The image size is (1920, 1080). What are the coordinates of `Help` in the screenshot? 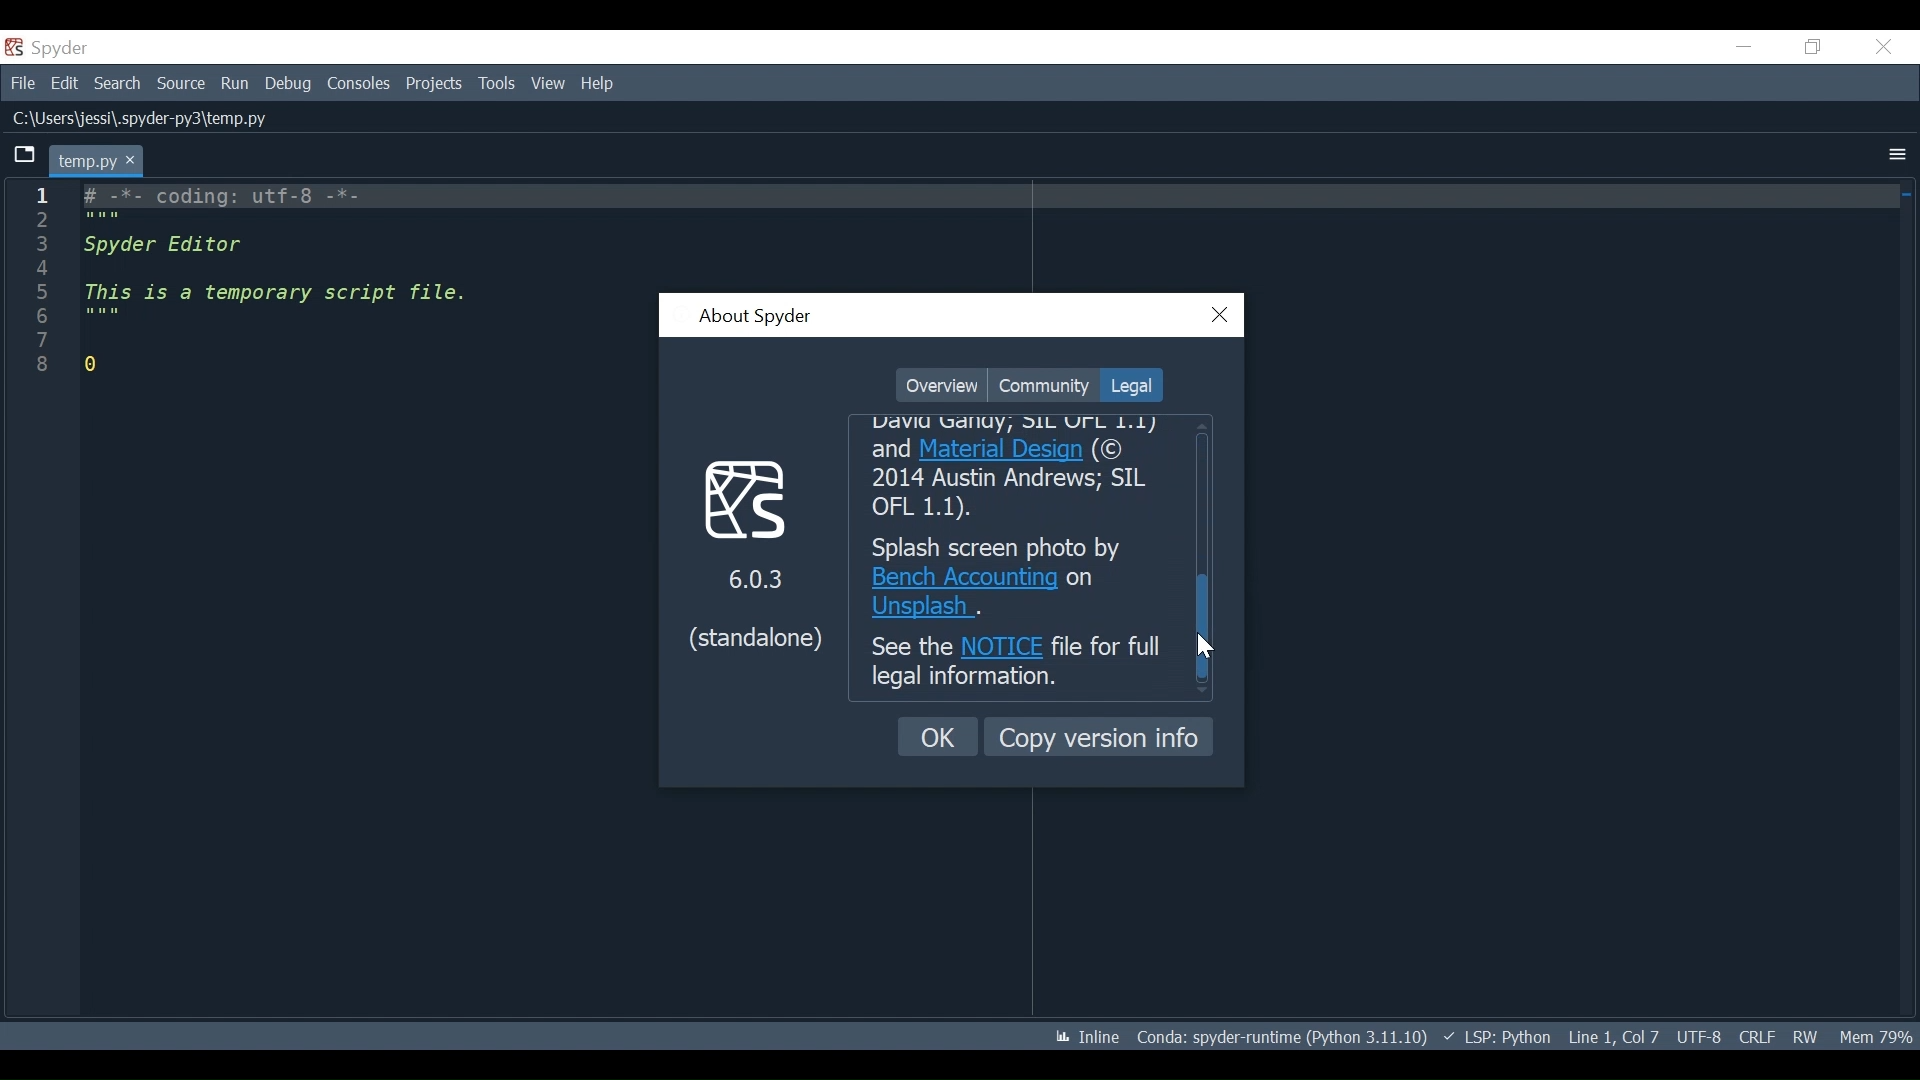 It's located at (599, 84).